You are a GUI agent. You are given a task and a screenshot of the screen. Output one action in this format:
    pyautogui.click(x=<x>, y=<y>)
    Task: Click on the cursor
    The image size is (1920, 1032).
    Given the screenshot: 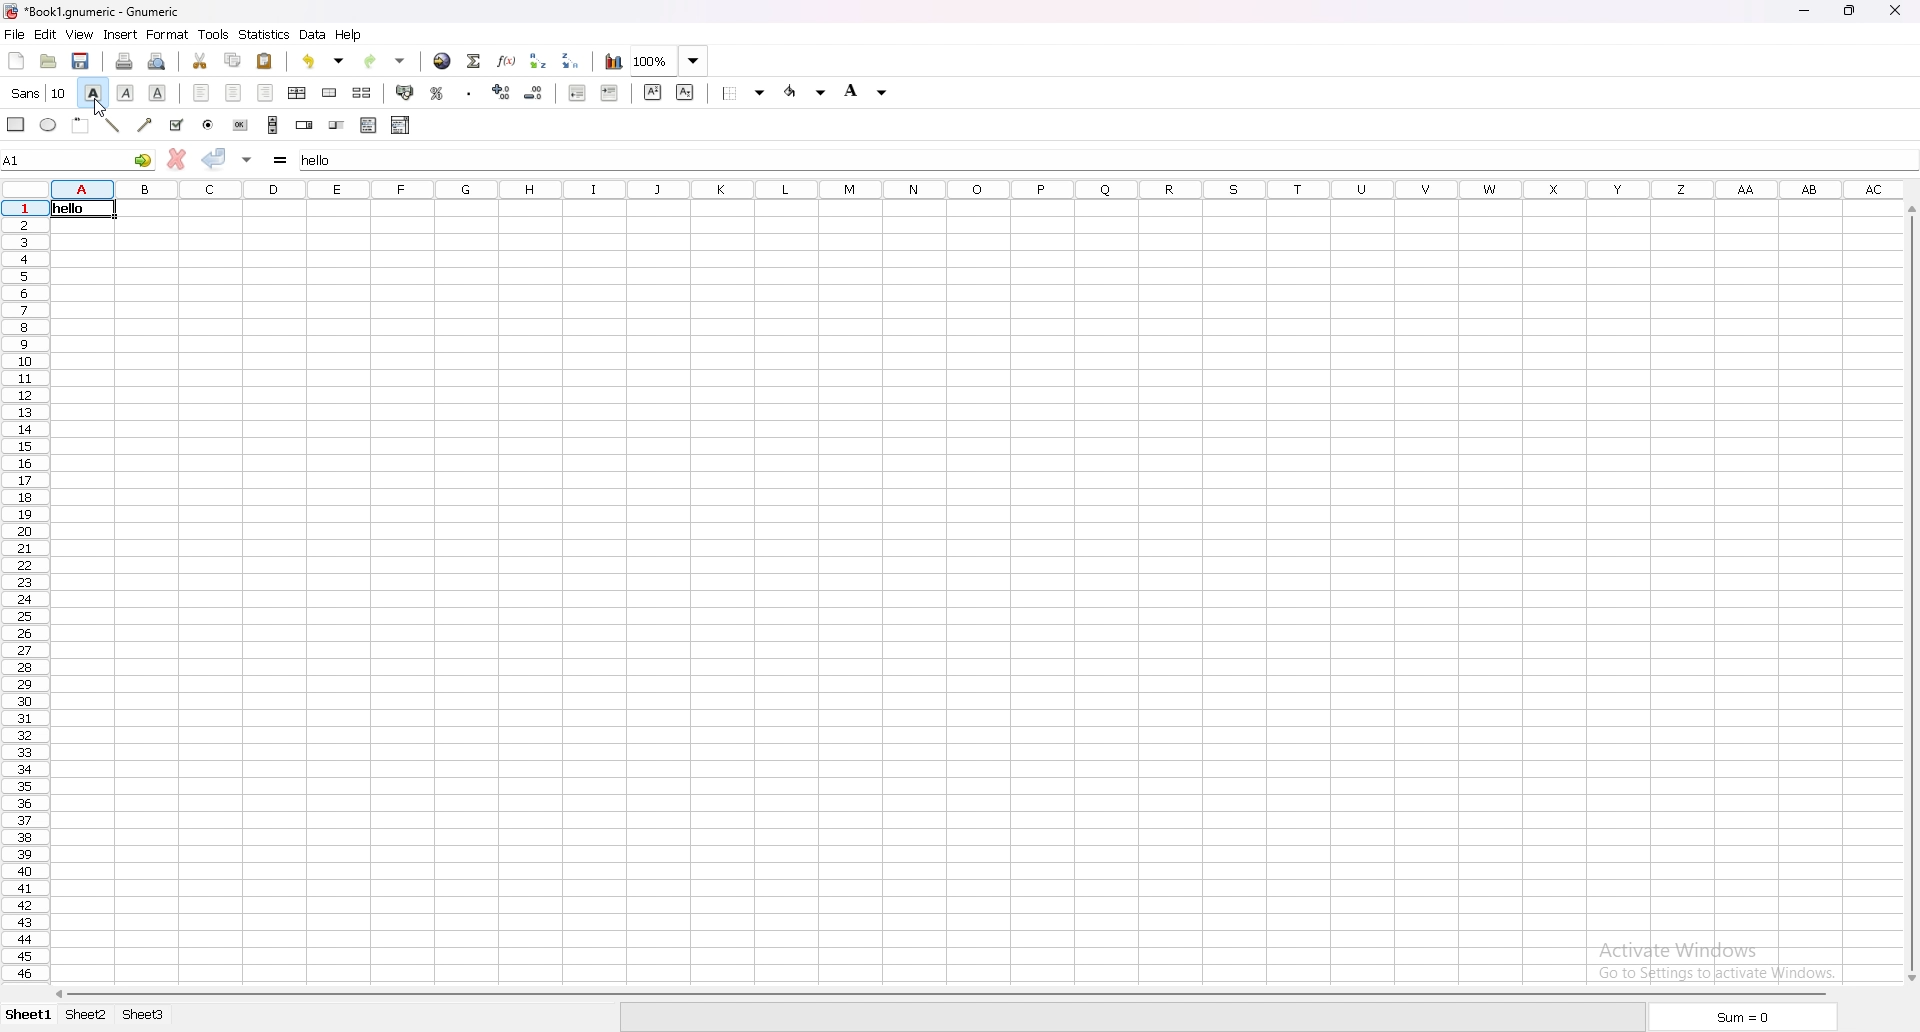 What is the action you would take?
    pyautogui.click(x=98, y=105)
    